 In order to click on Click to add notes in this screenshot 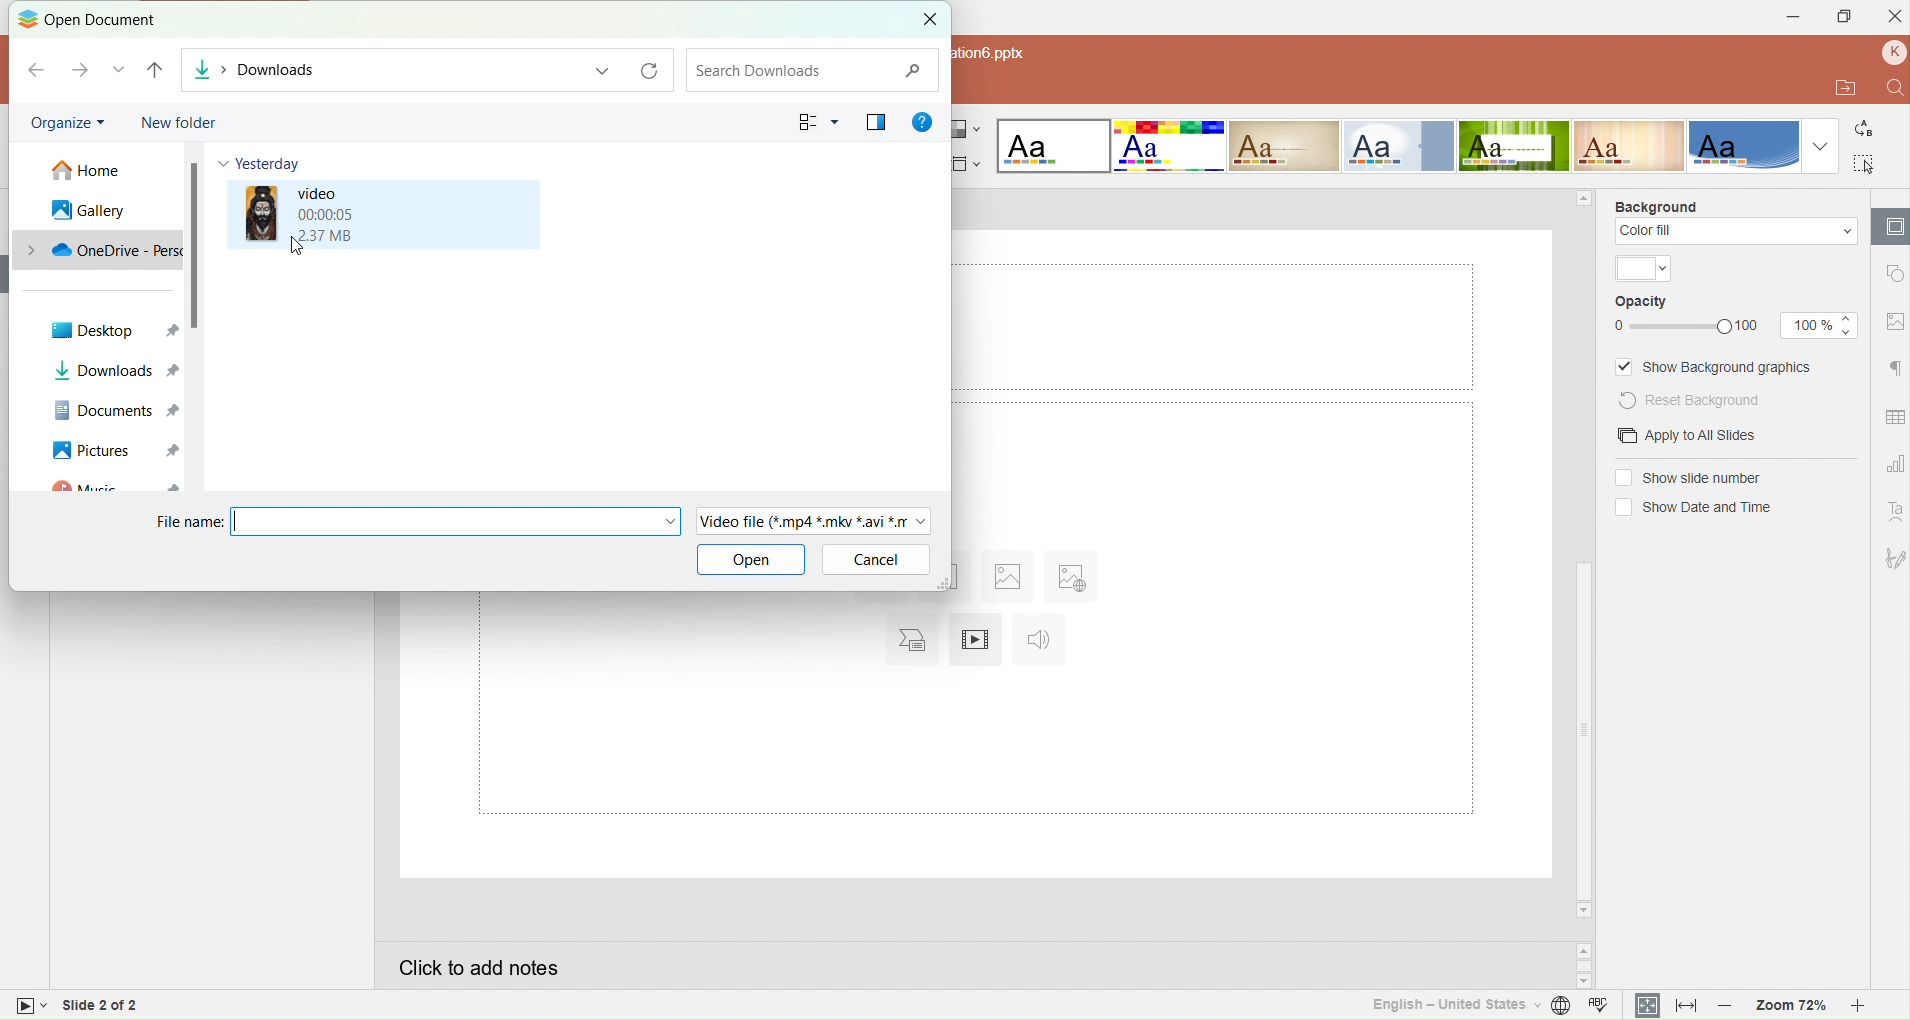, I will do `click(965, 965)`.